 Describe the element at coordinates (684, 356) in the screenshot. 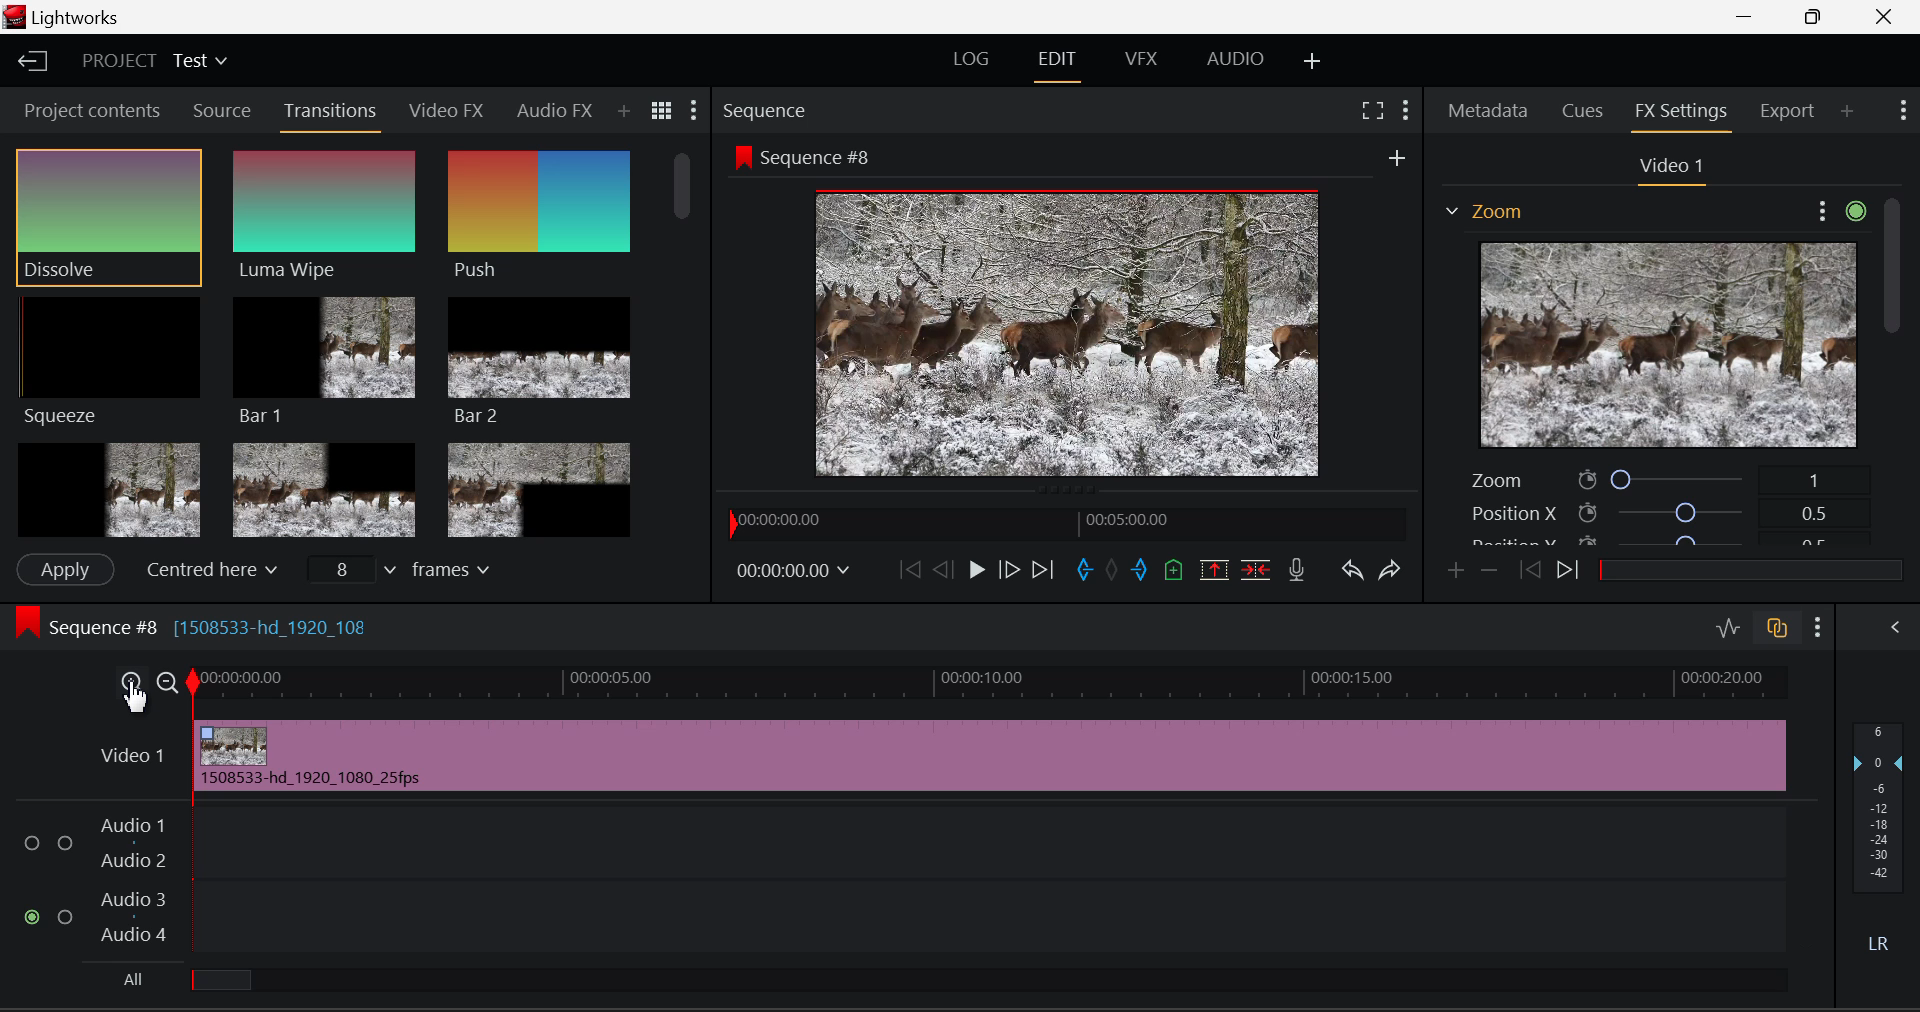

I see `Scroll Bar` at that location.